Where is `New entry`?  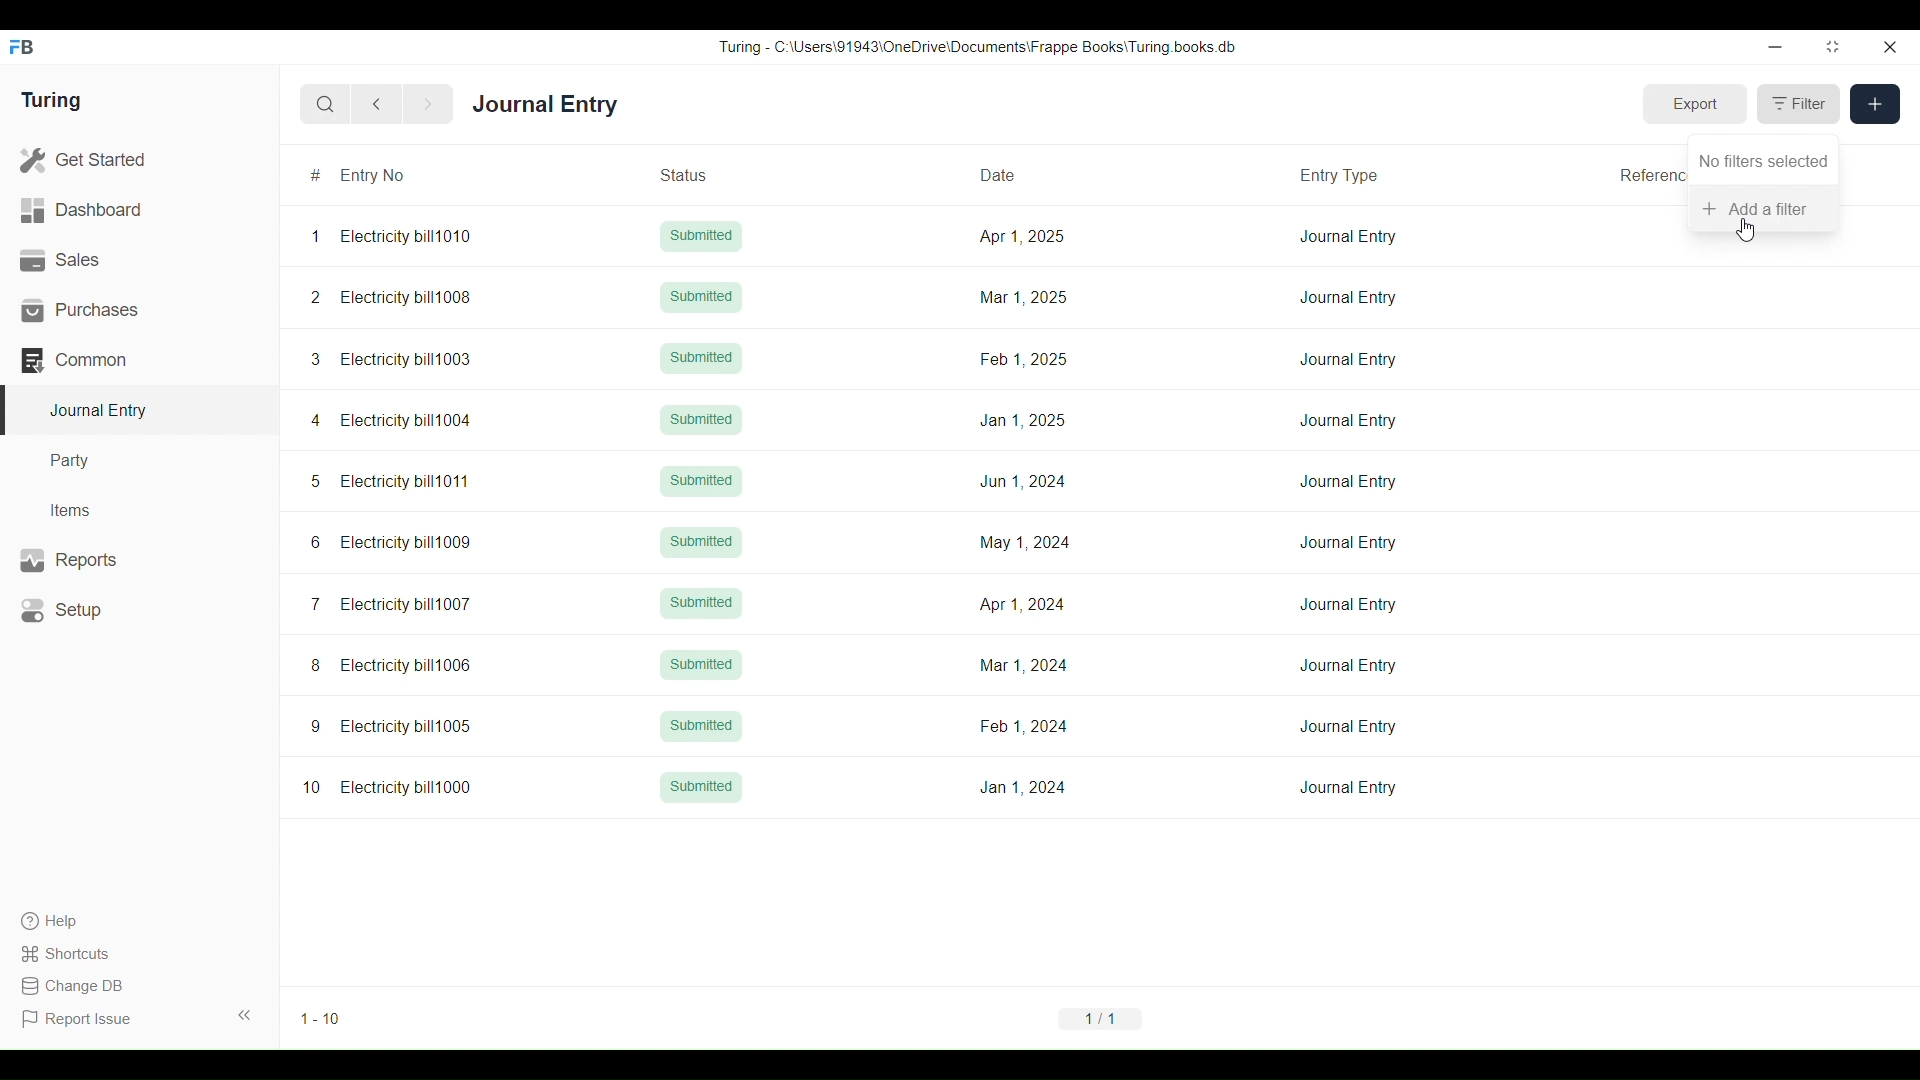
New entry is located at coordinates (1875, 104).